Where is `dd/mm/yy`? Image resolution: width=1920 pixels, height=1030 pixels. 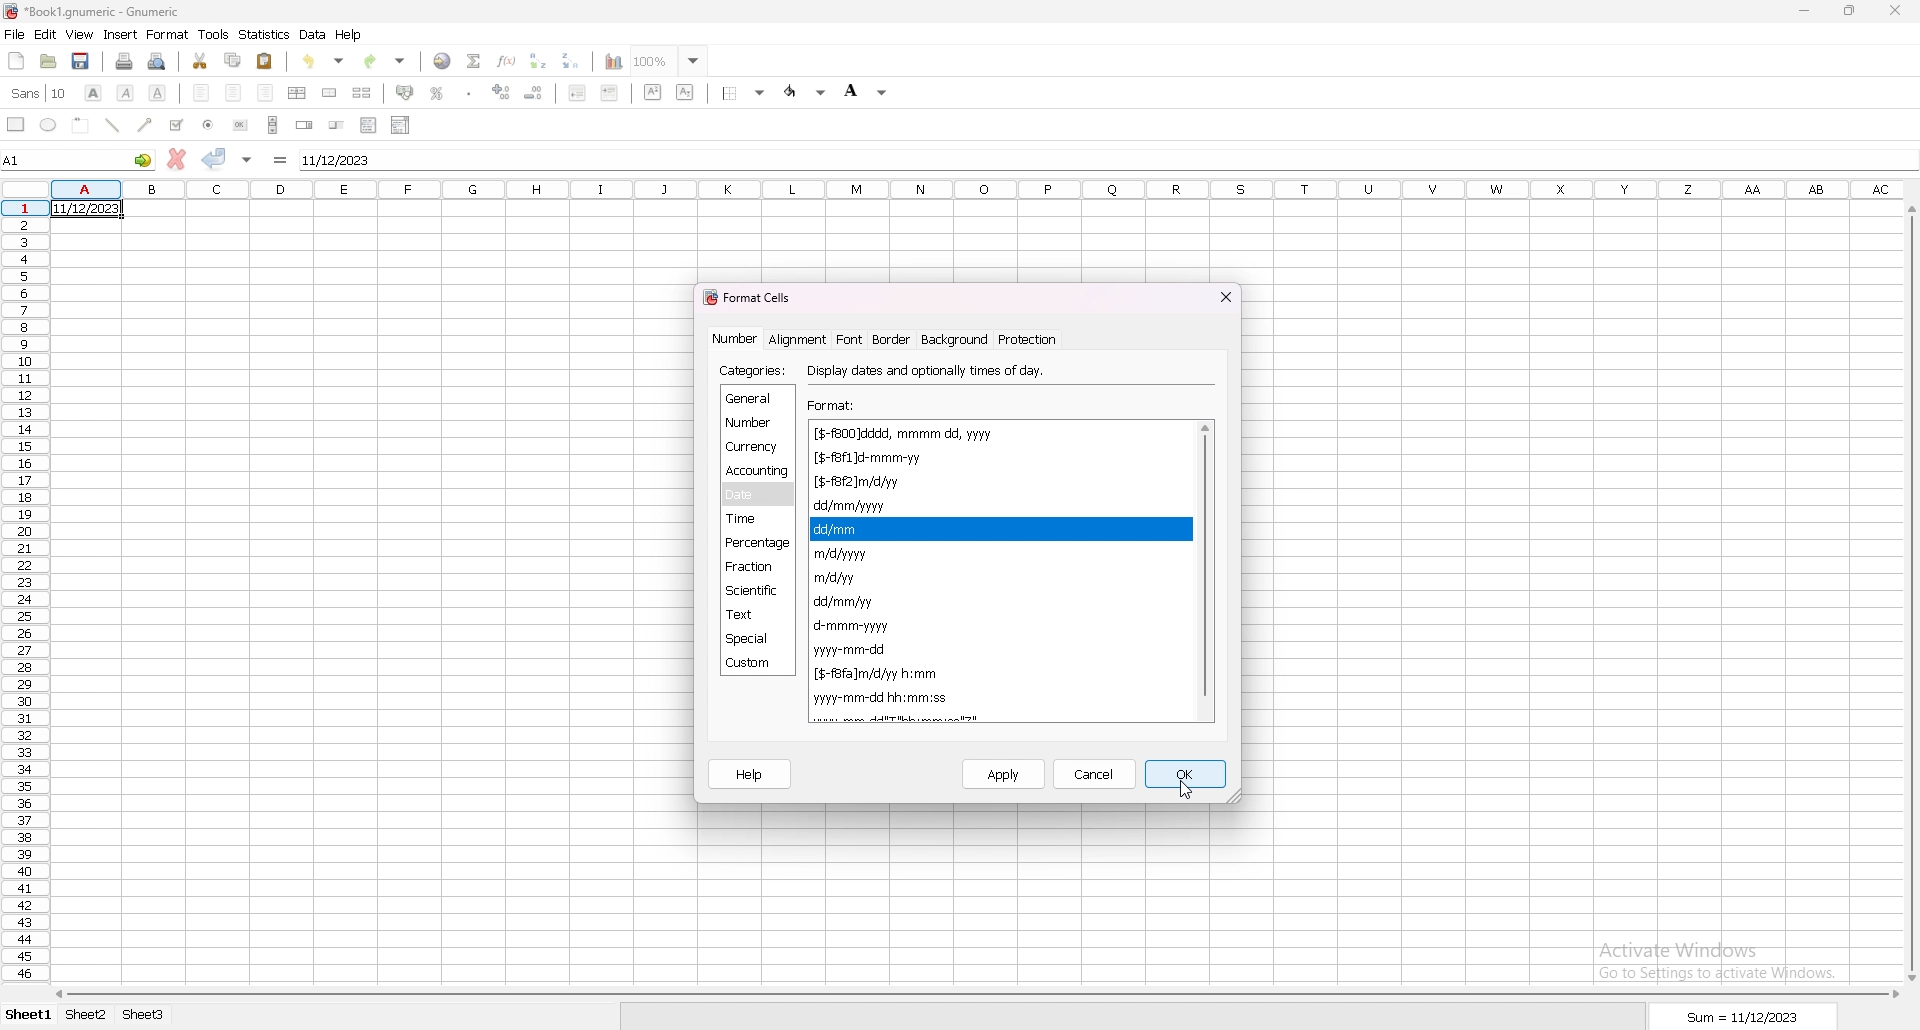
dd/mm/yy is located at coordinates (847, 602).